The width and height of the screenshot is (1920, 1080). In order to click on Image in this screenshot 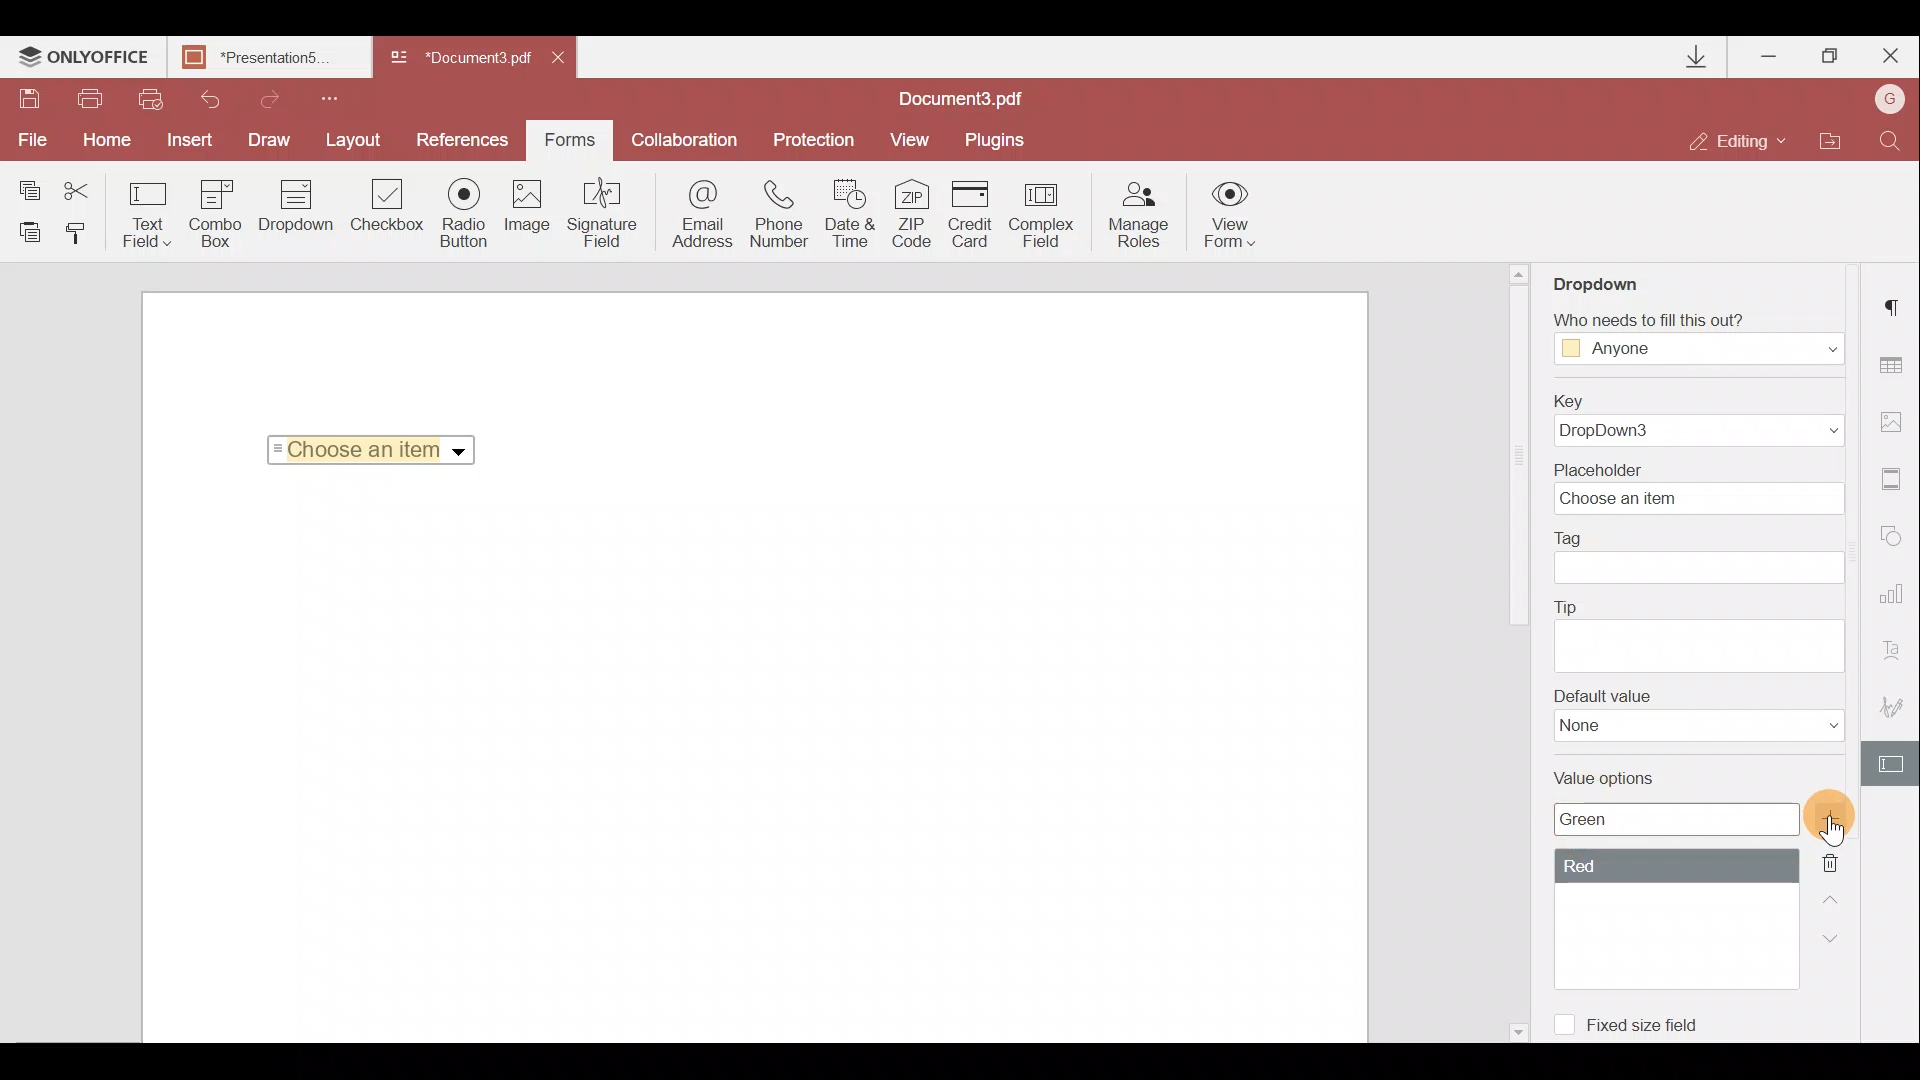, I will do `click(532, 212)`.